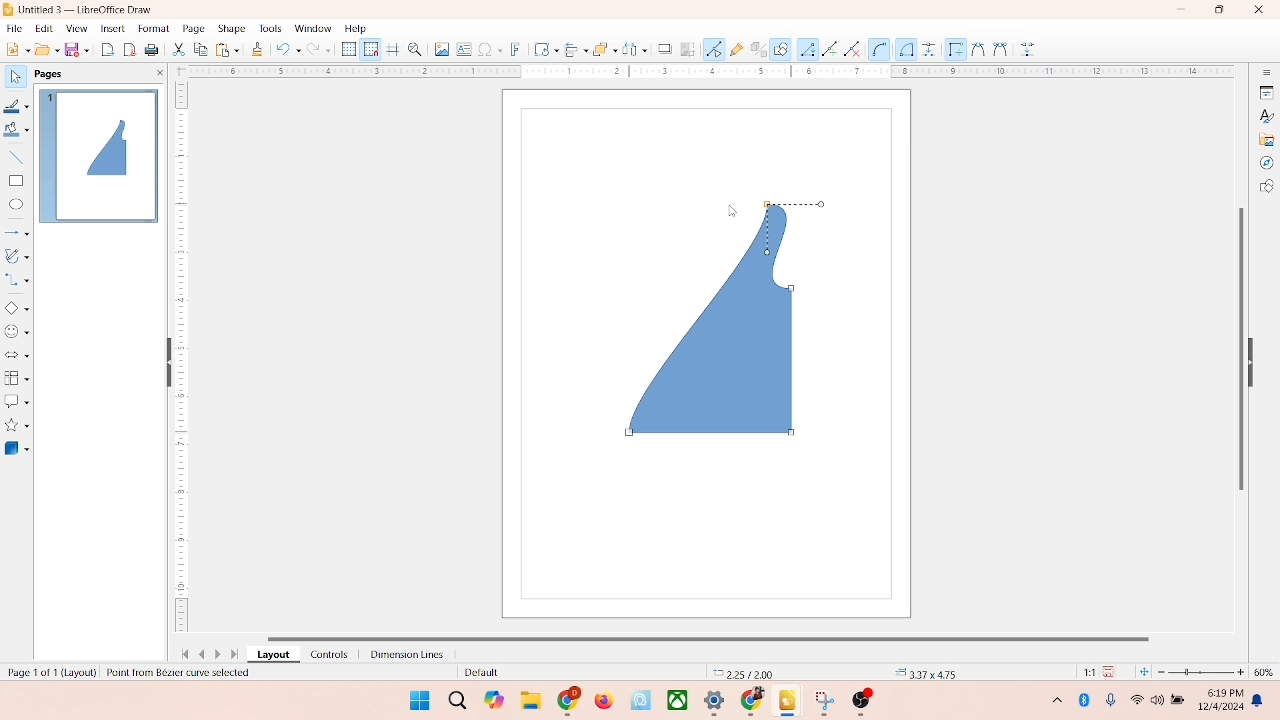  Describe the element at coordinates (16, 133) in the screenshot. I see `fill color` at that location.